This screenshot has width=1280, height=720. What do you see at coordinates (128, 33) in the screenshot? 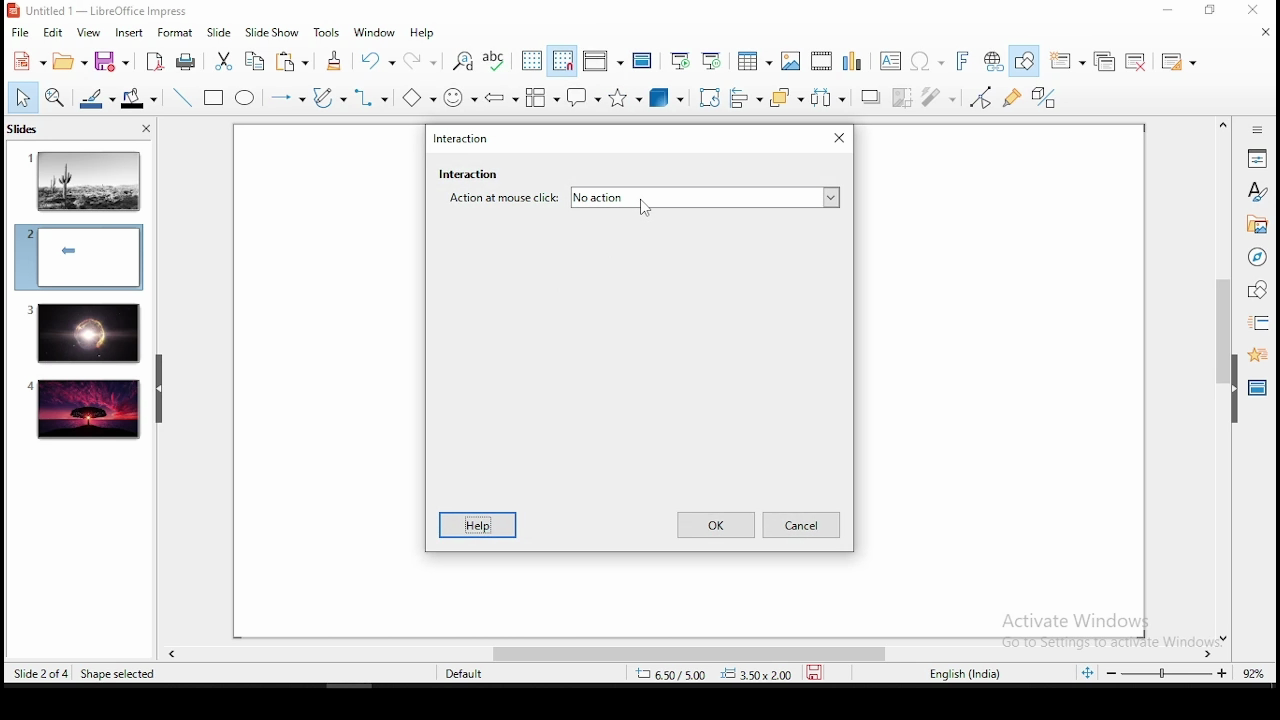
I see `insert` at bounding box center [128, 33].